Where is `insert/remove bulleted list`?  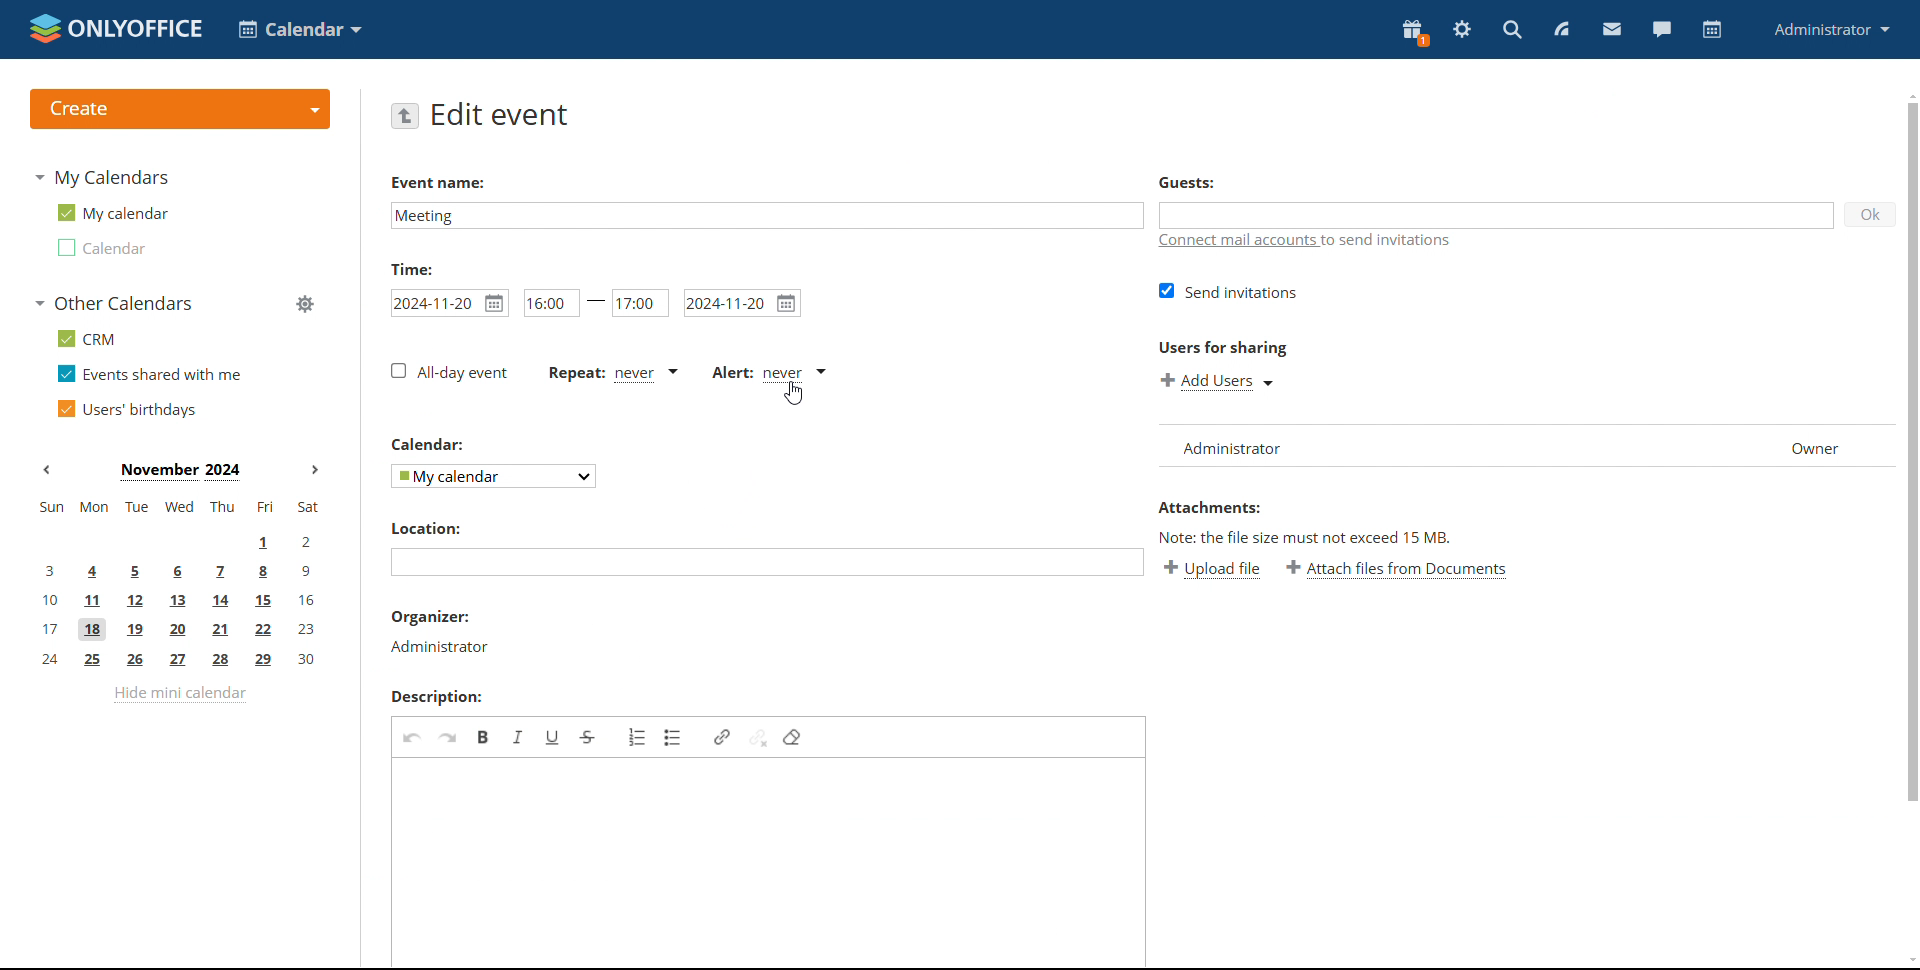 insert/remove bulleted list is located at coordinates (675, 738).